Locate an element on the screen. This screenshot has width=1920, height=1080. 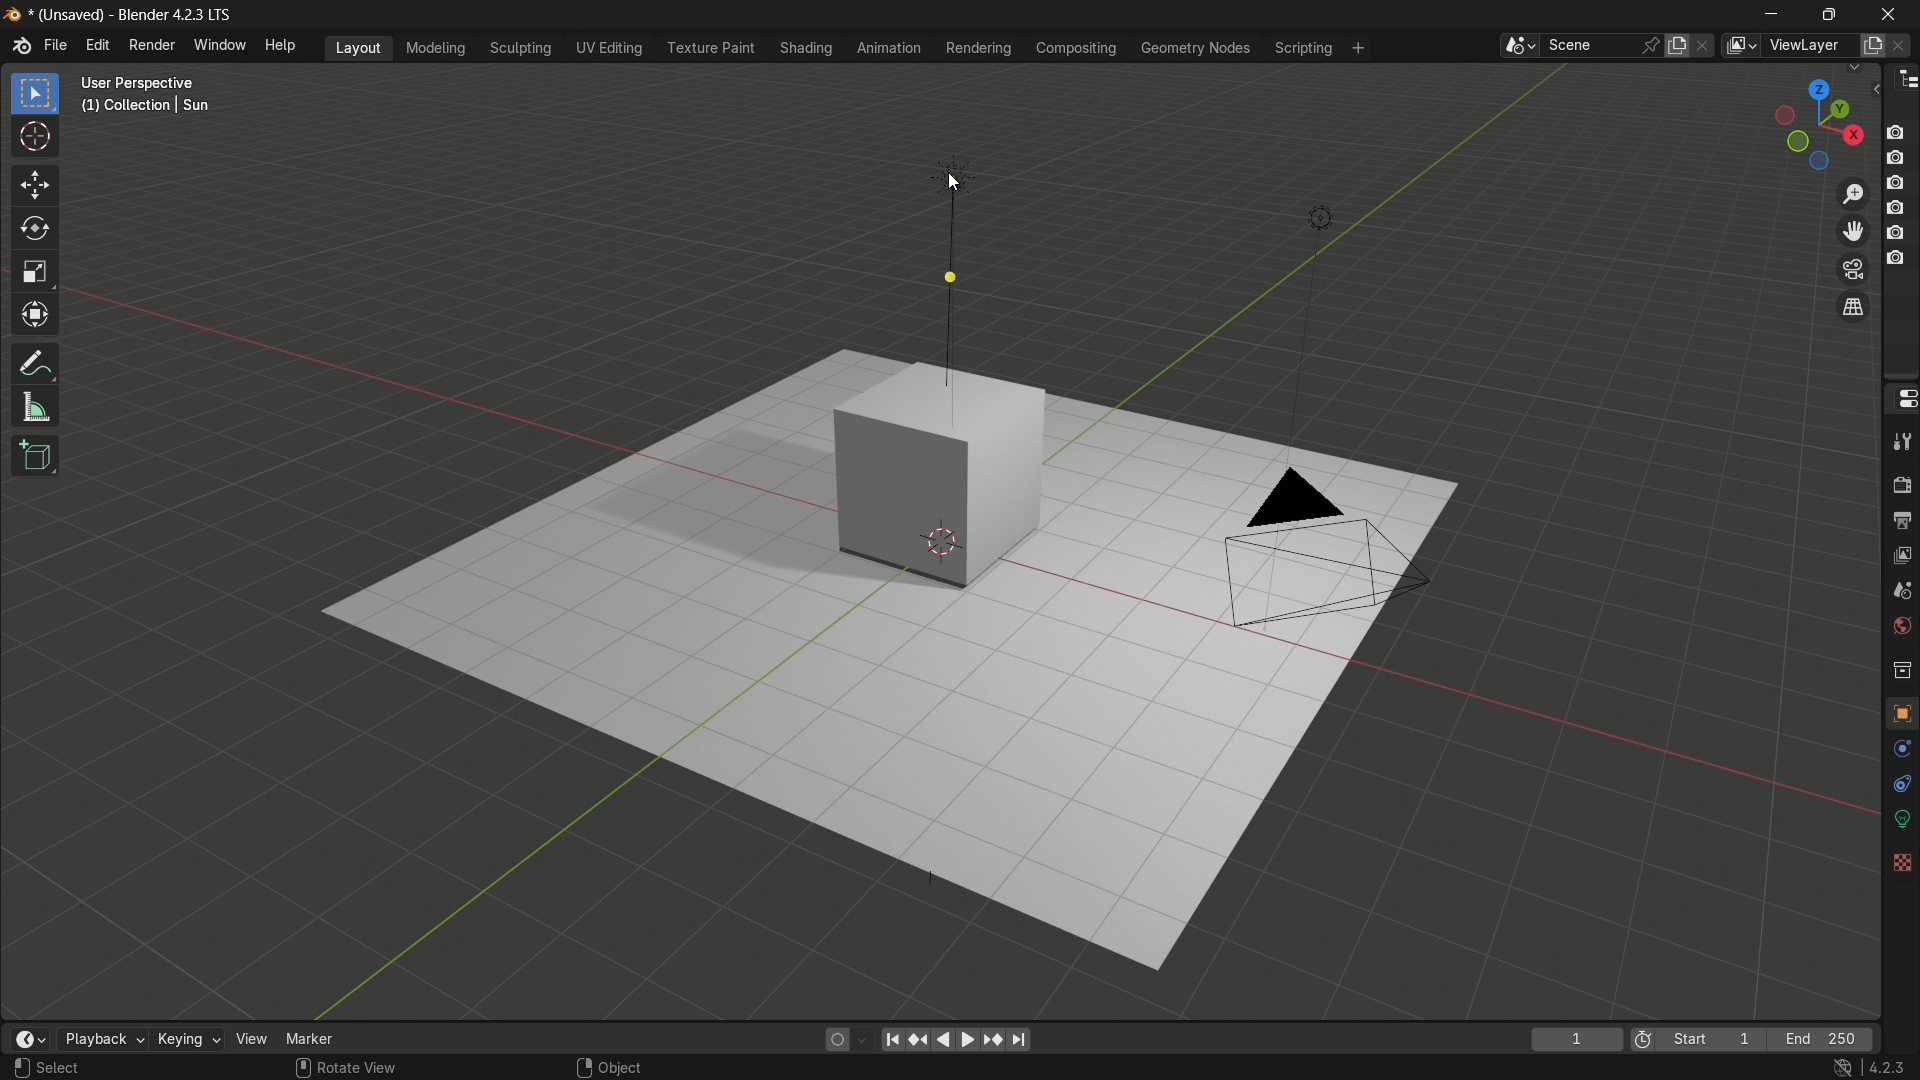
view layer name is located at coordinates (1810, 46).